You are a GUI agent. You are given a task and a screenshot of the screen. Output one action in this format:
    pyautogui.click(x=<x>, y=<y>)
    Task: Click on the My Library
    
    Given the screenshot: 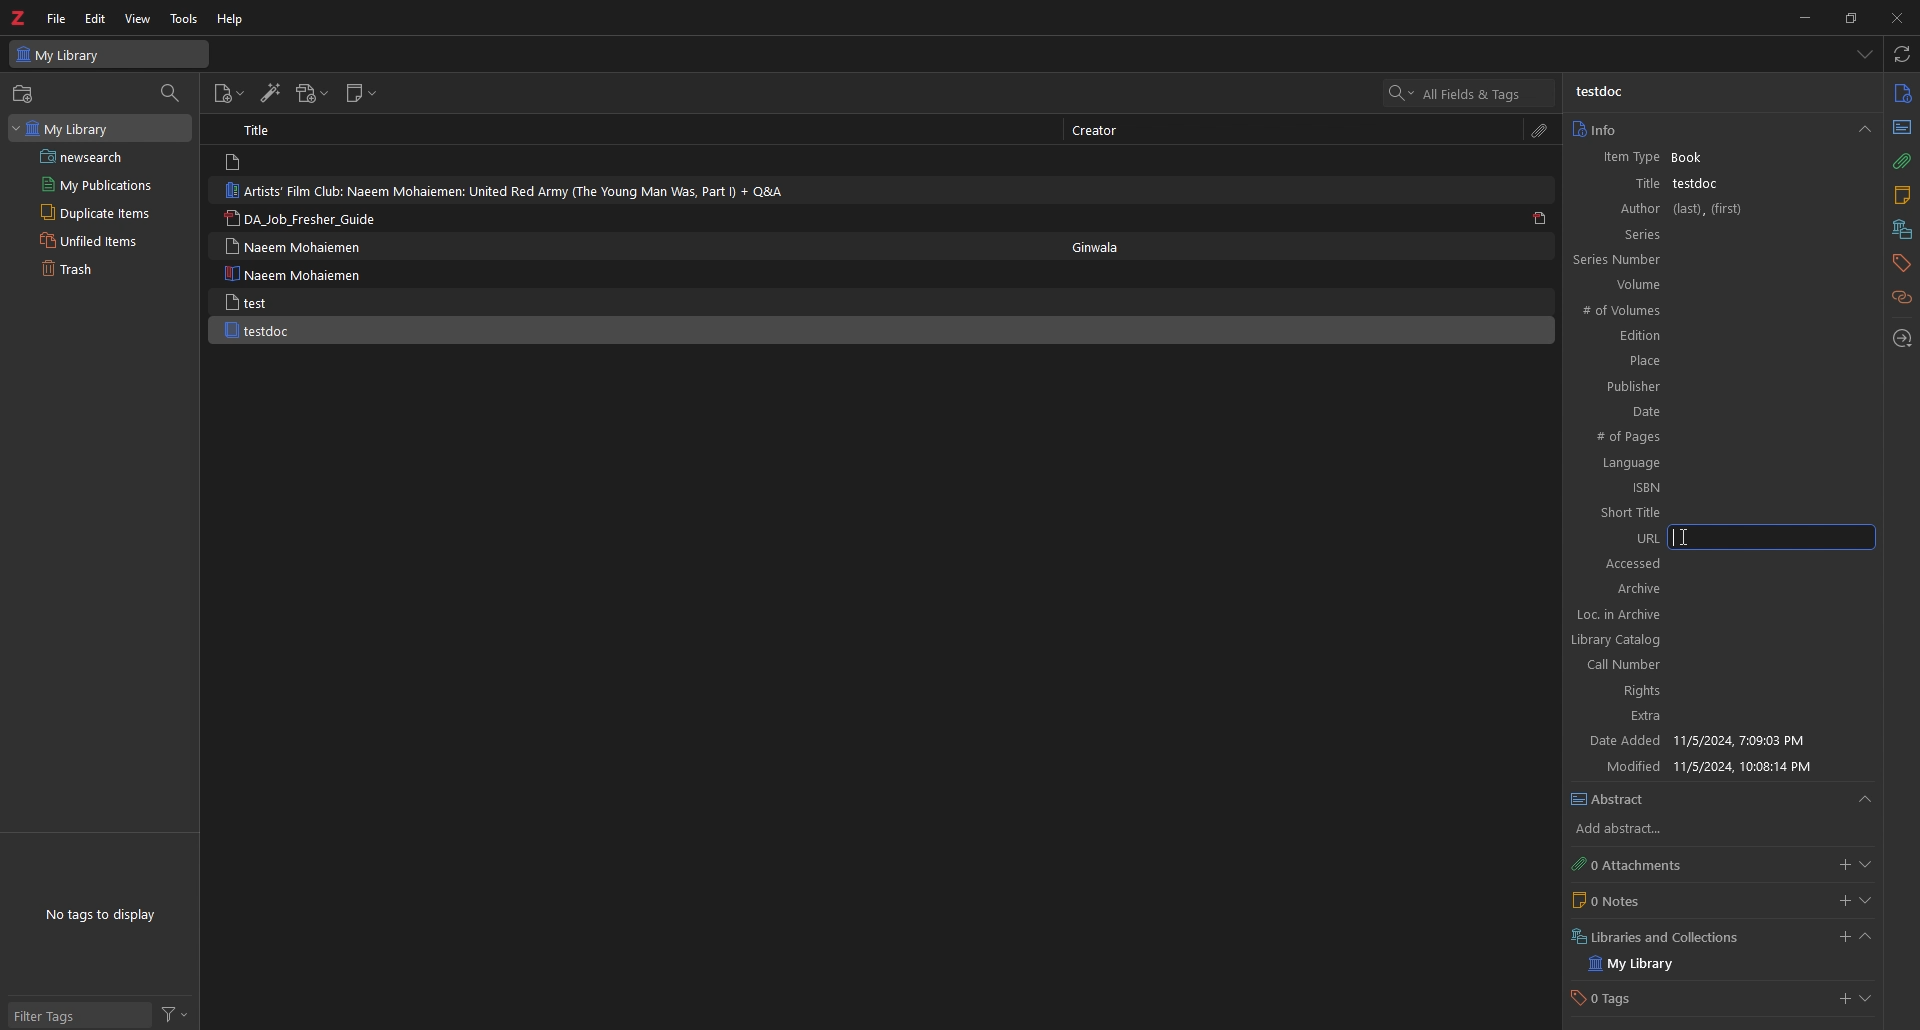 What is the action you would take?
    pyautogui.click(x=109, y=55)
    